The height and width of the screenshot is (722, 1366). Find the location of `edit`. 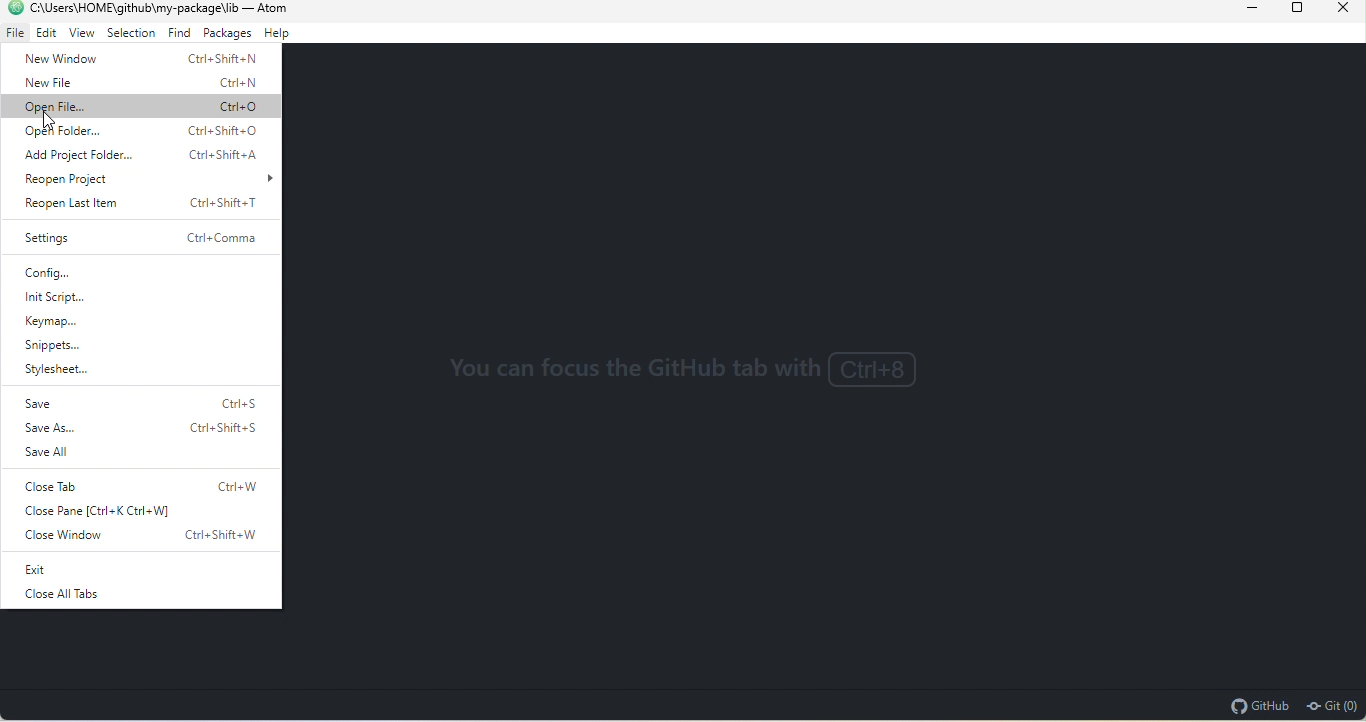

edit is located at coordinates (45, 34).